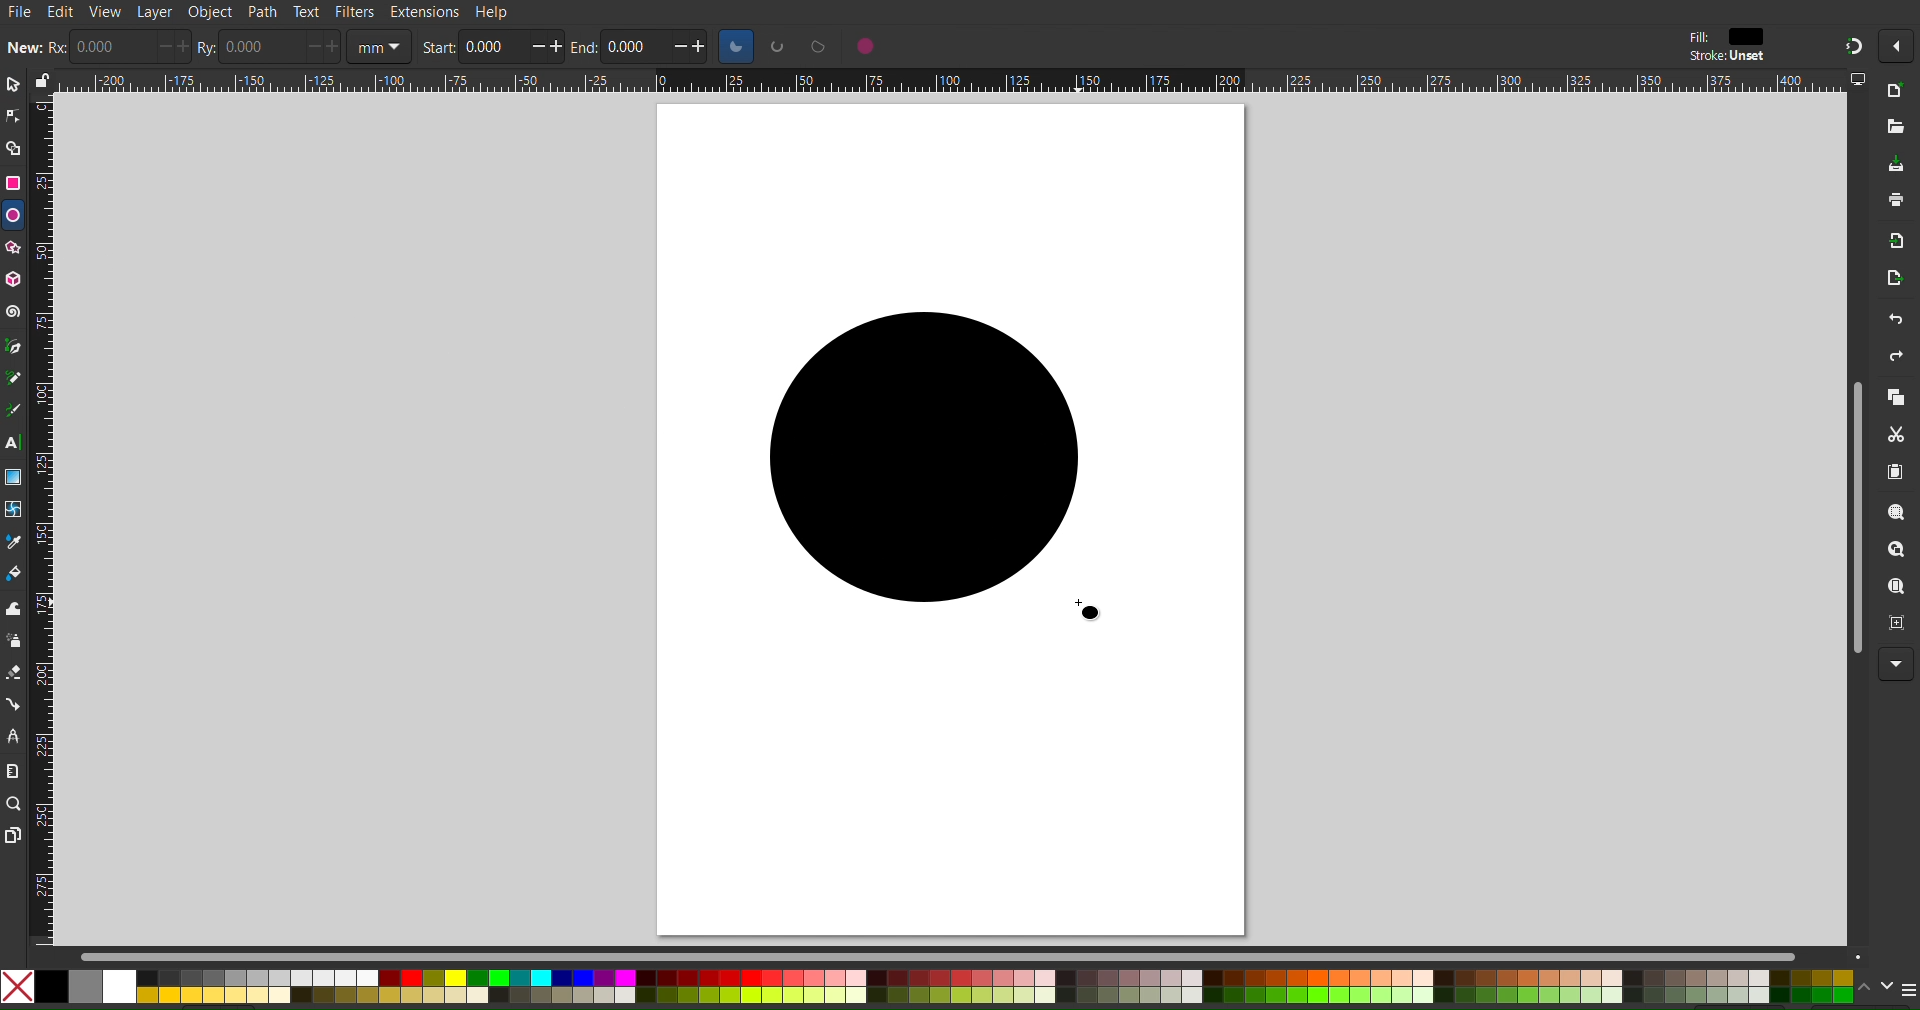  I want to click on Edit, so click(61, 12).